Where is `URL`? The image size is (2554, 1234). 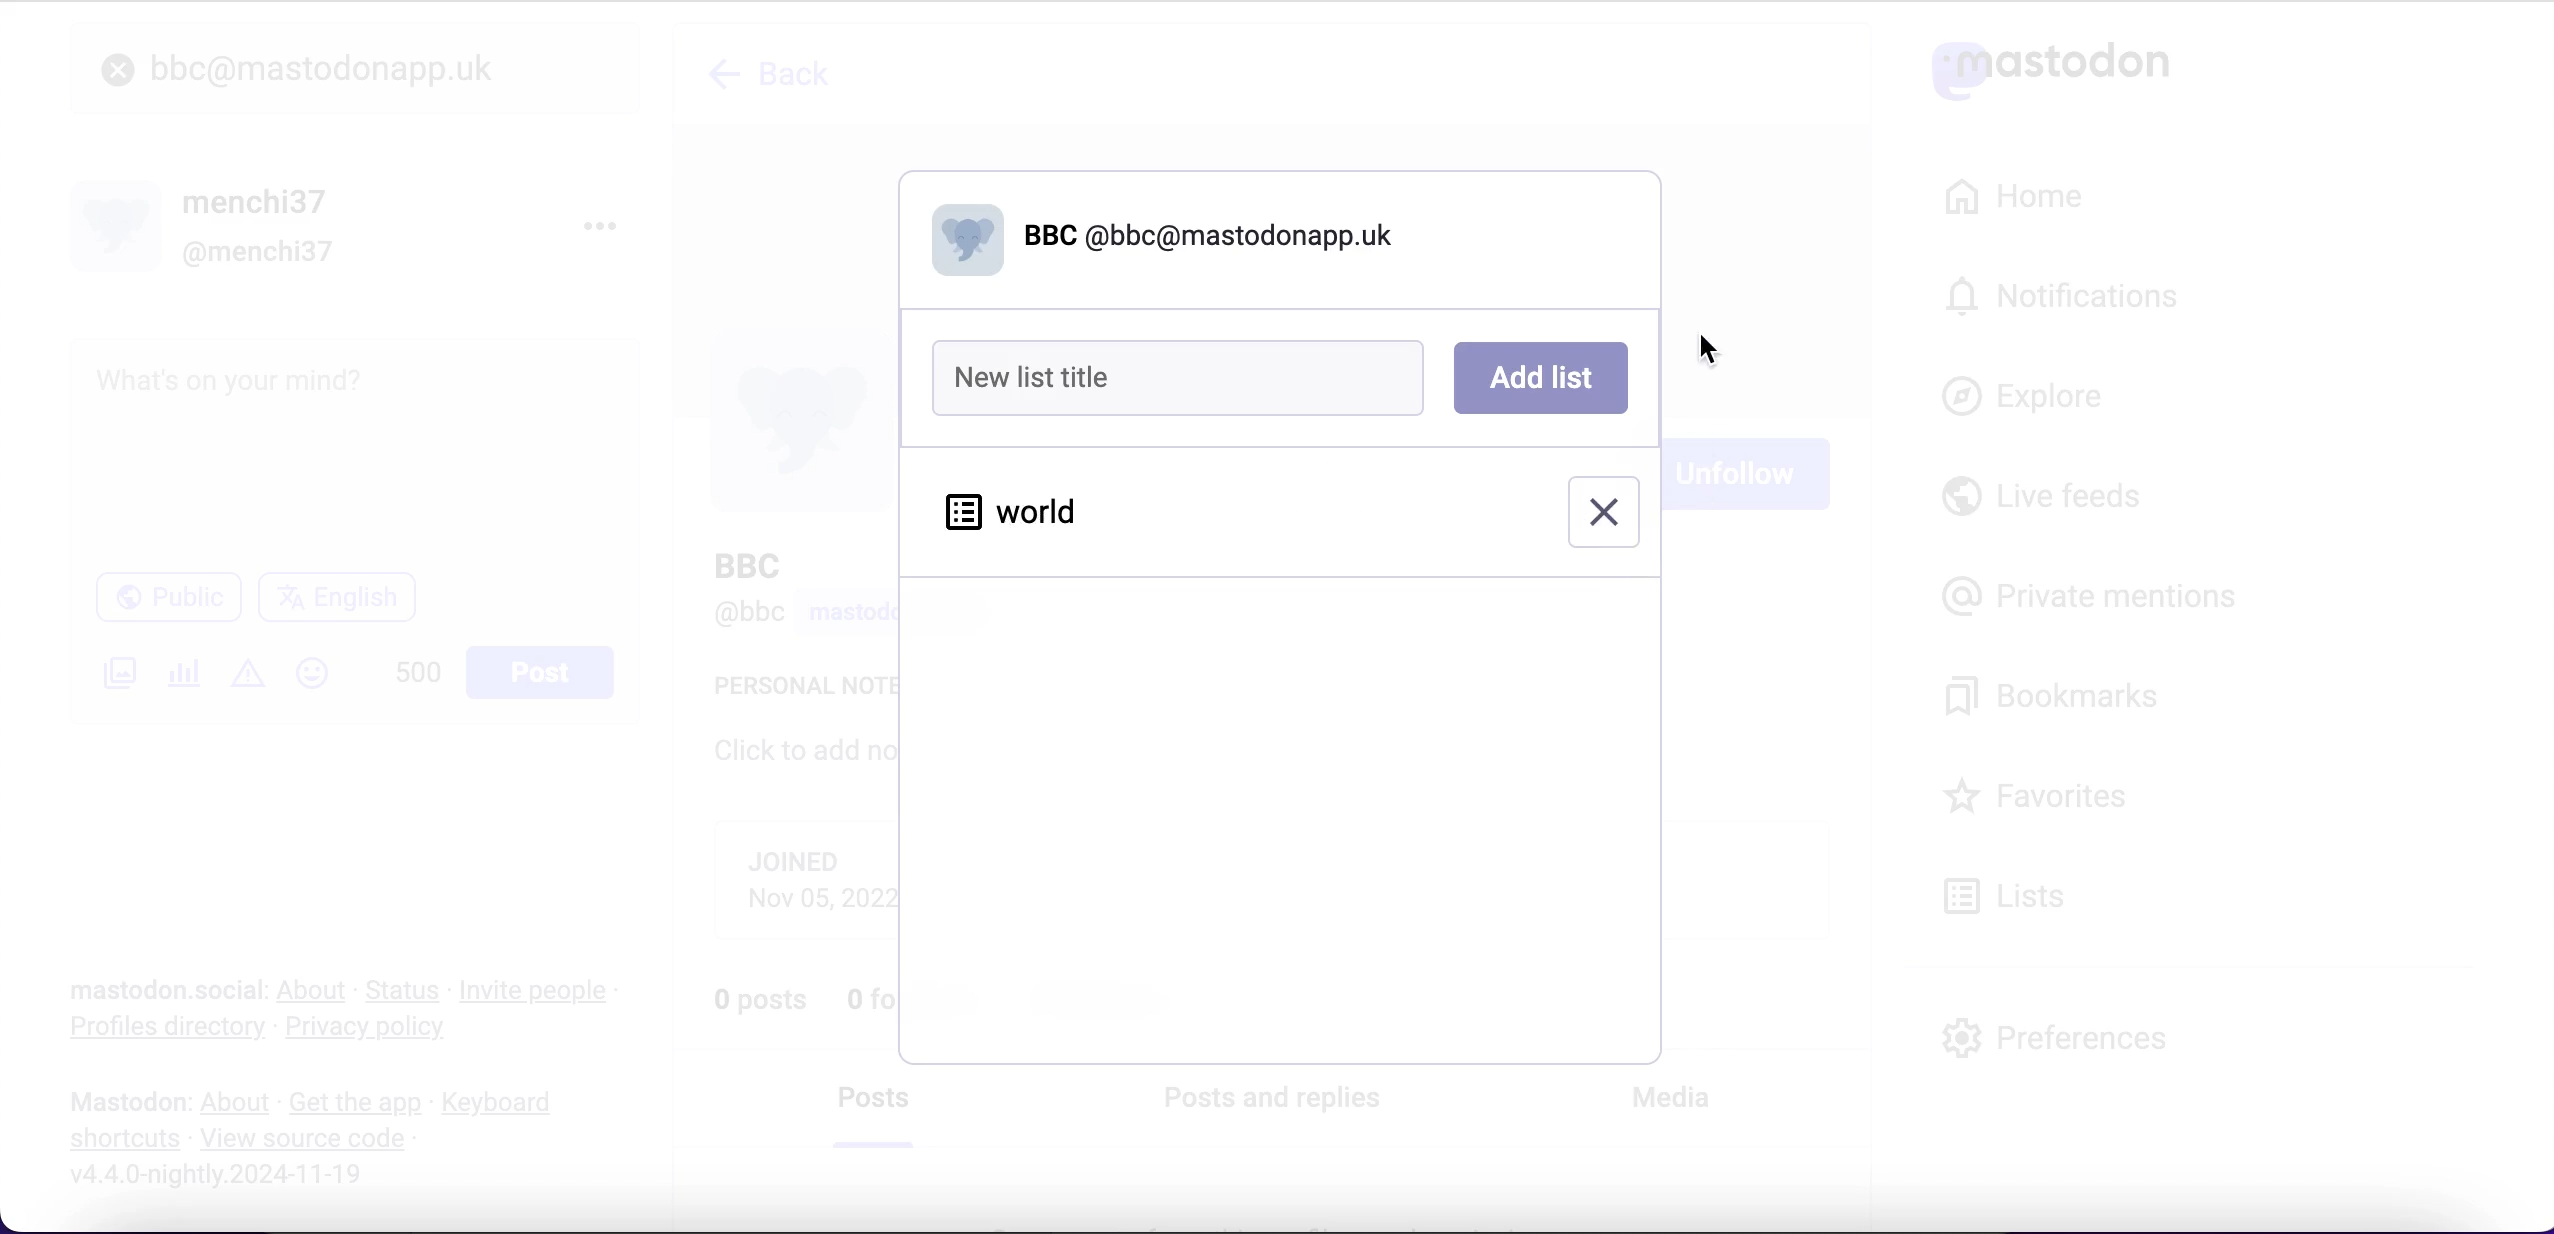
URL is located at coordinates (297, 1212).